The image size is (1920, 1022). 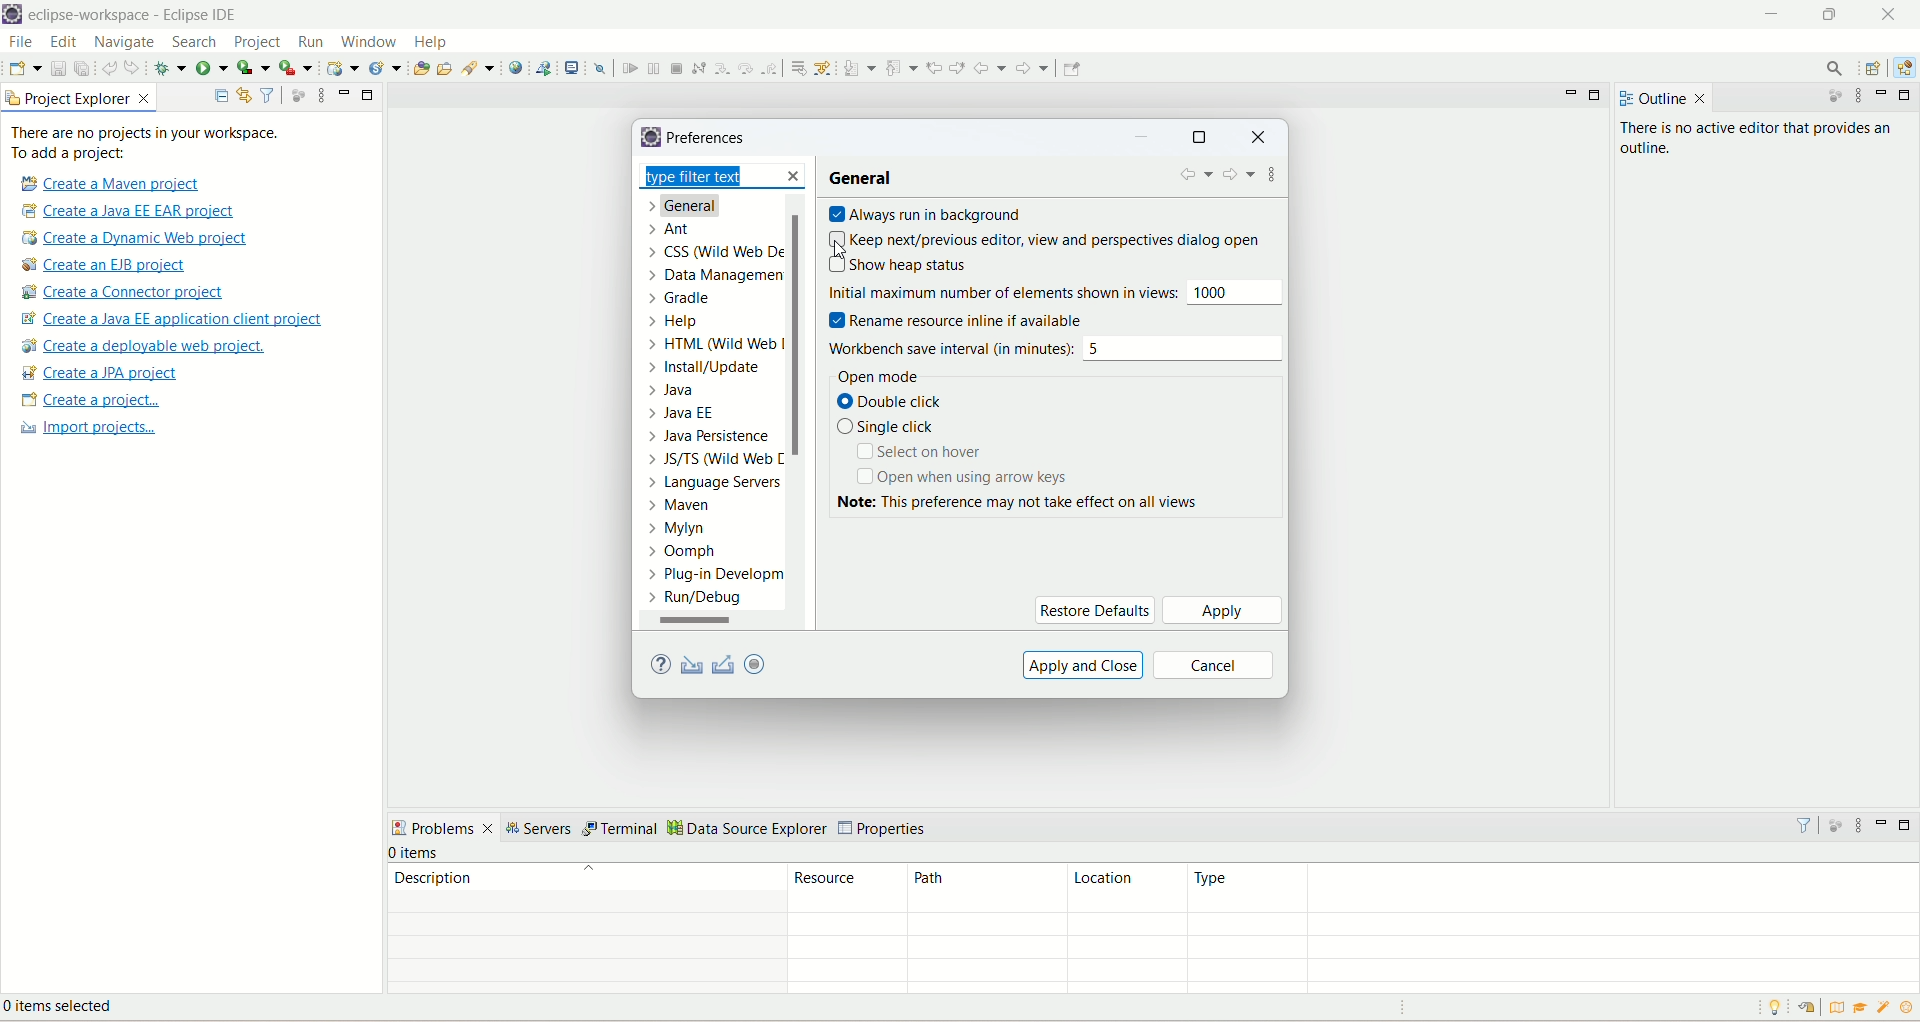 What do you see at coordinates (1072, 69) in the screenshot?
I see `pin editor` at bounding box center [1072, 69].